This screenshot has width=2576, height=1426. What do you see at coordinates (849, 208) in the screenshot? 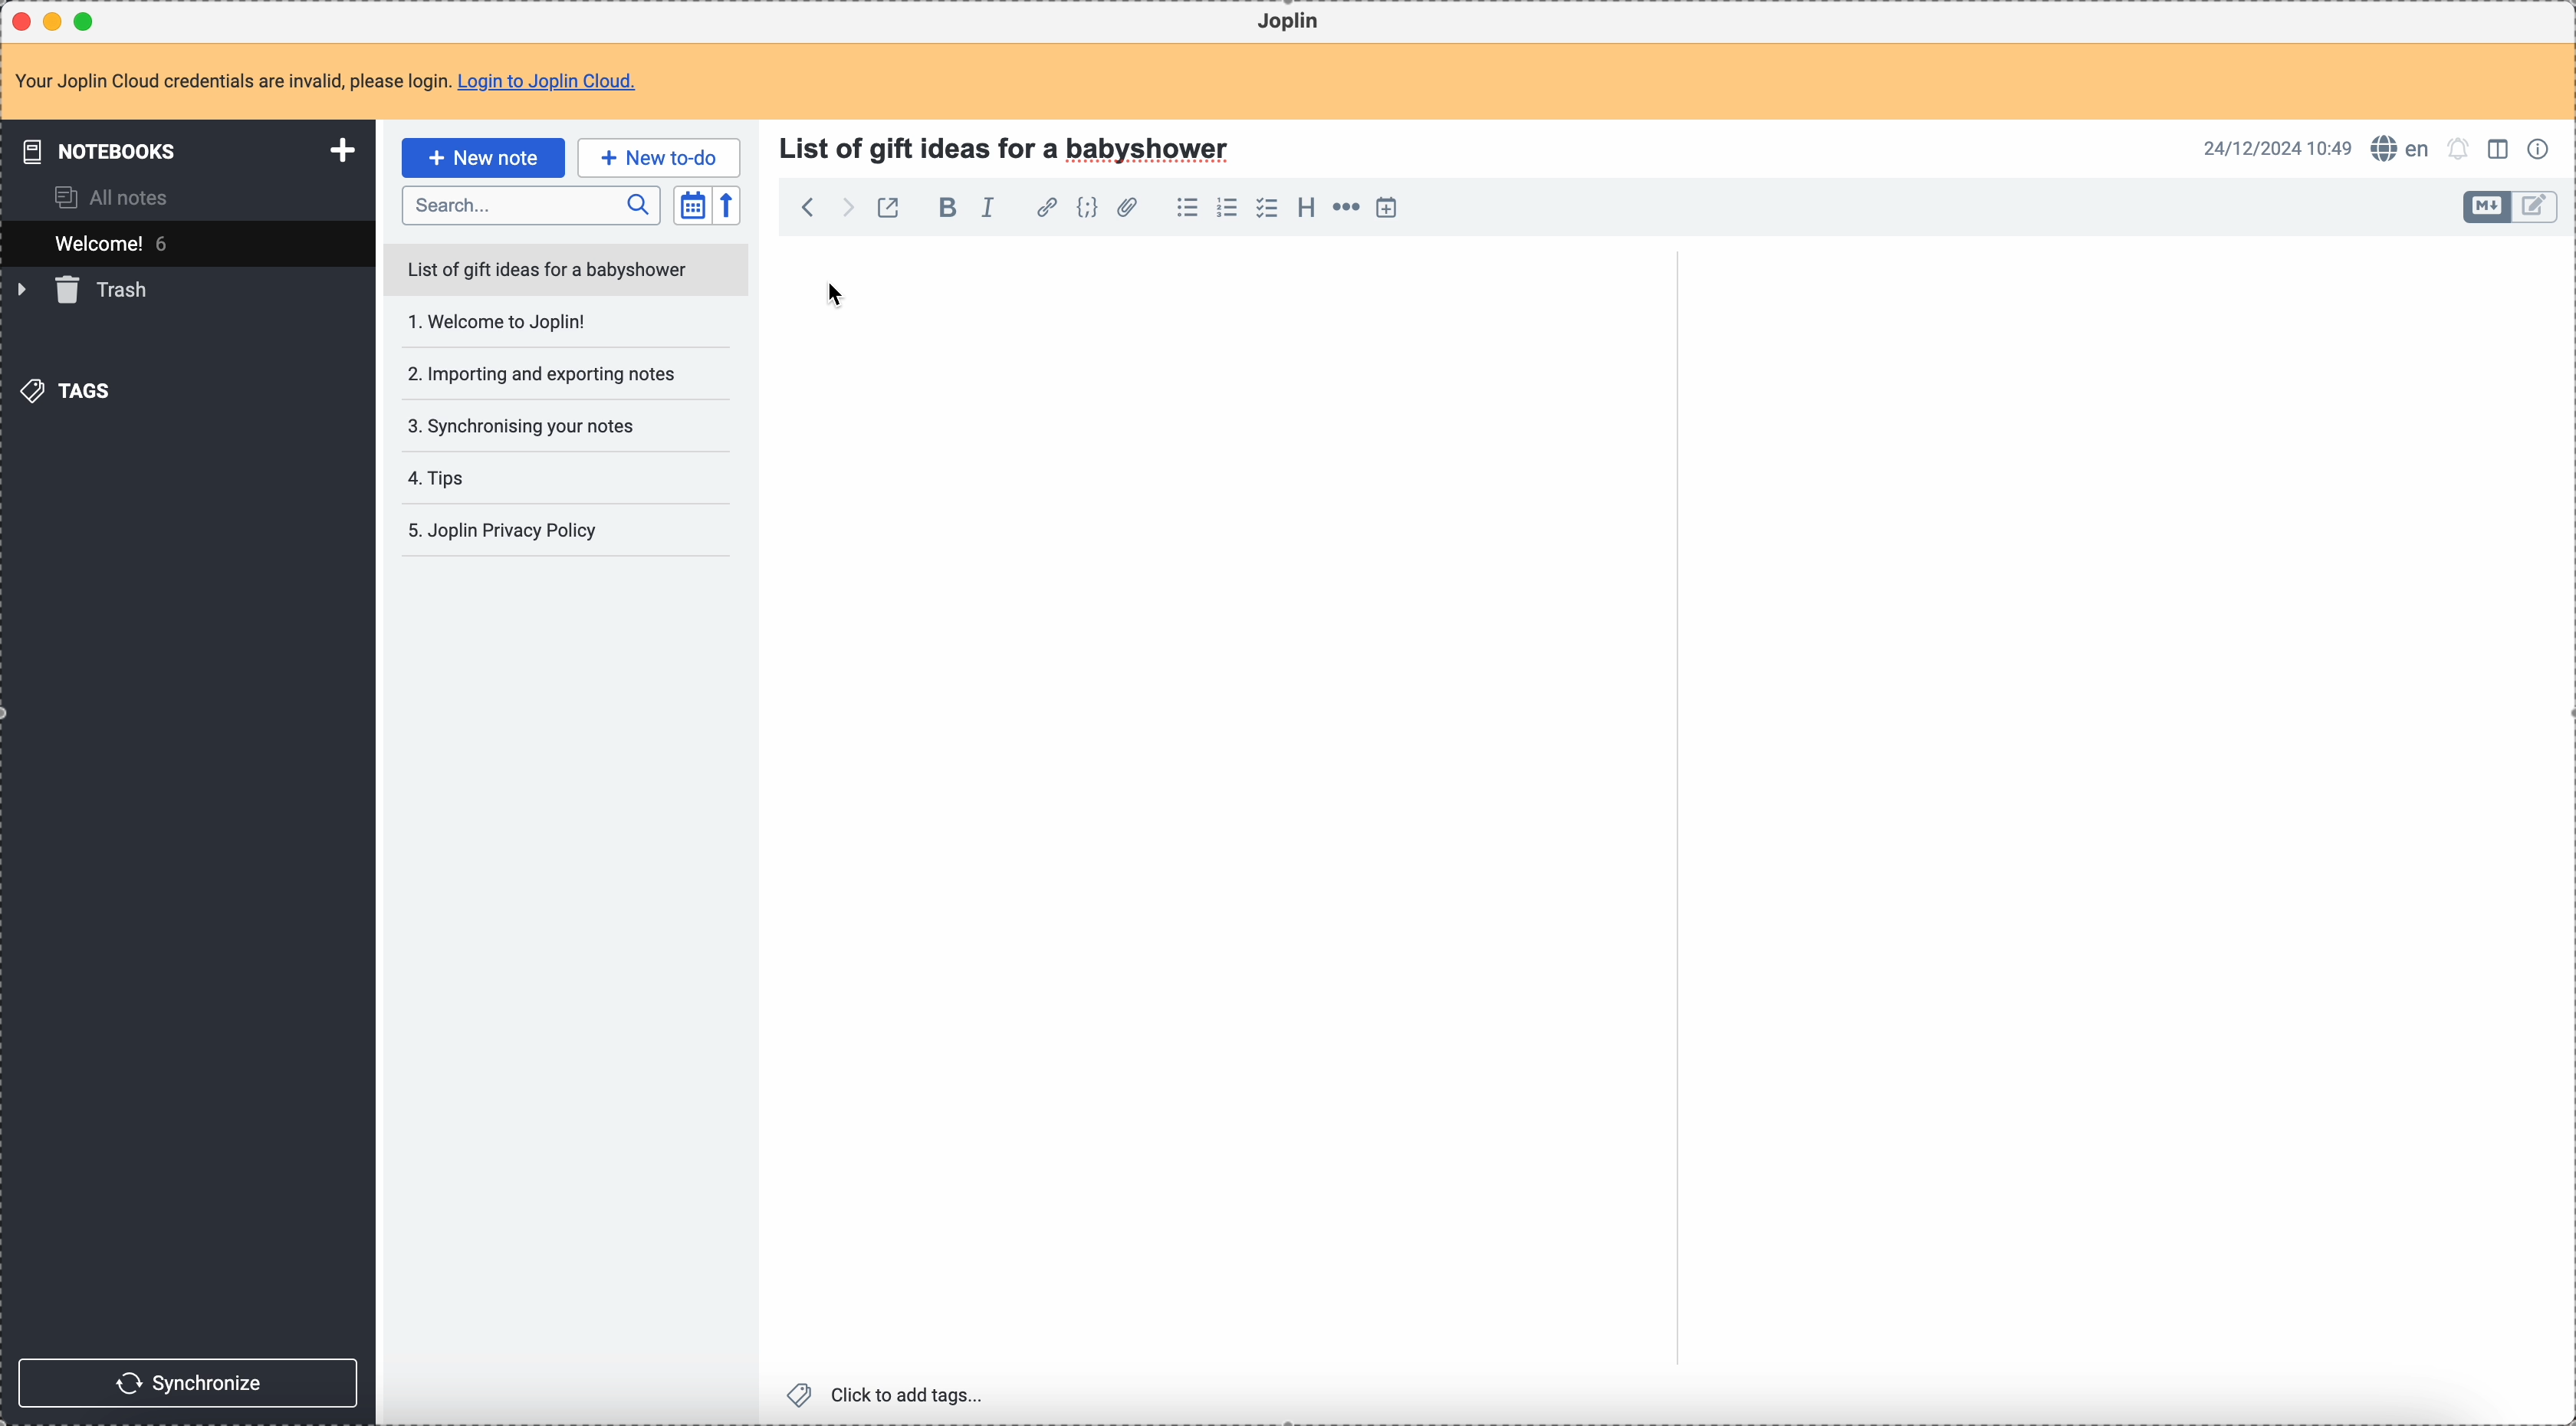
I see `foward` at bounding box center [849, 208].